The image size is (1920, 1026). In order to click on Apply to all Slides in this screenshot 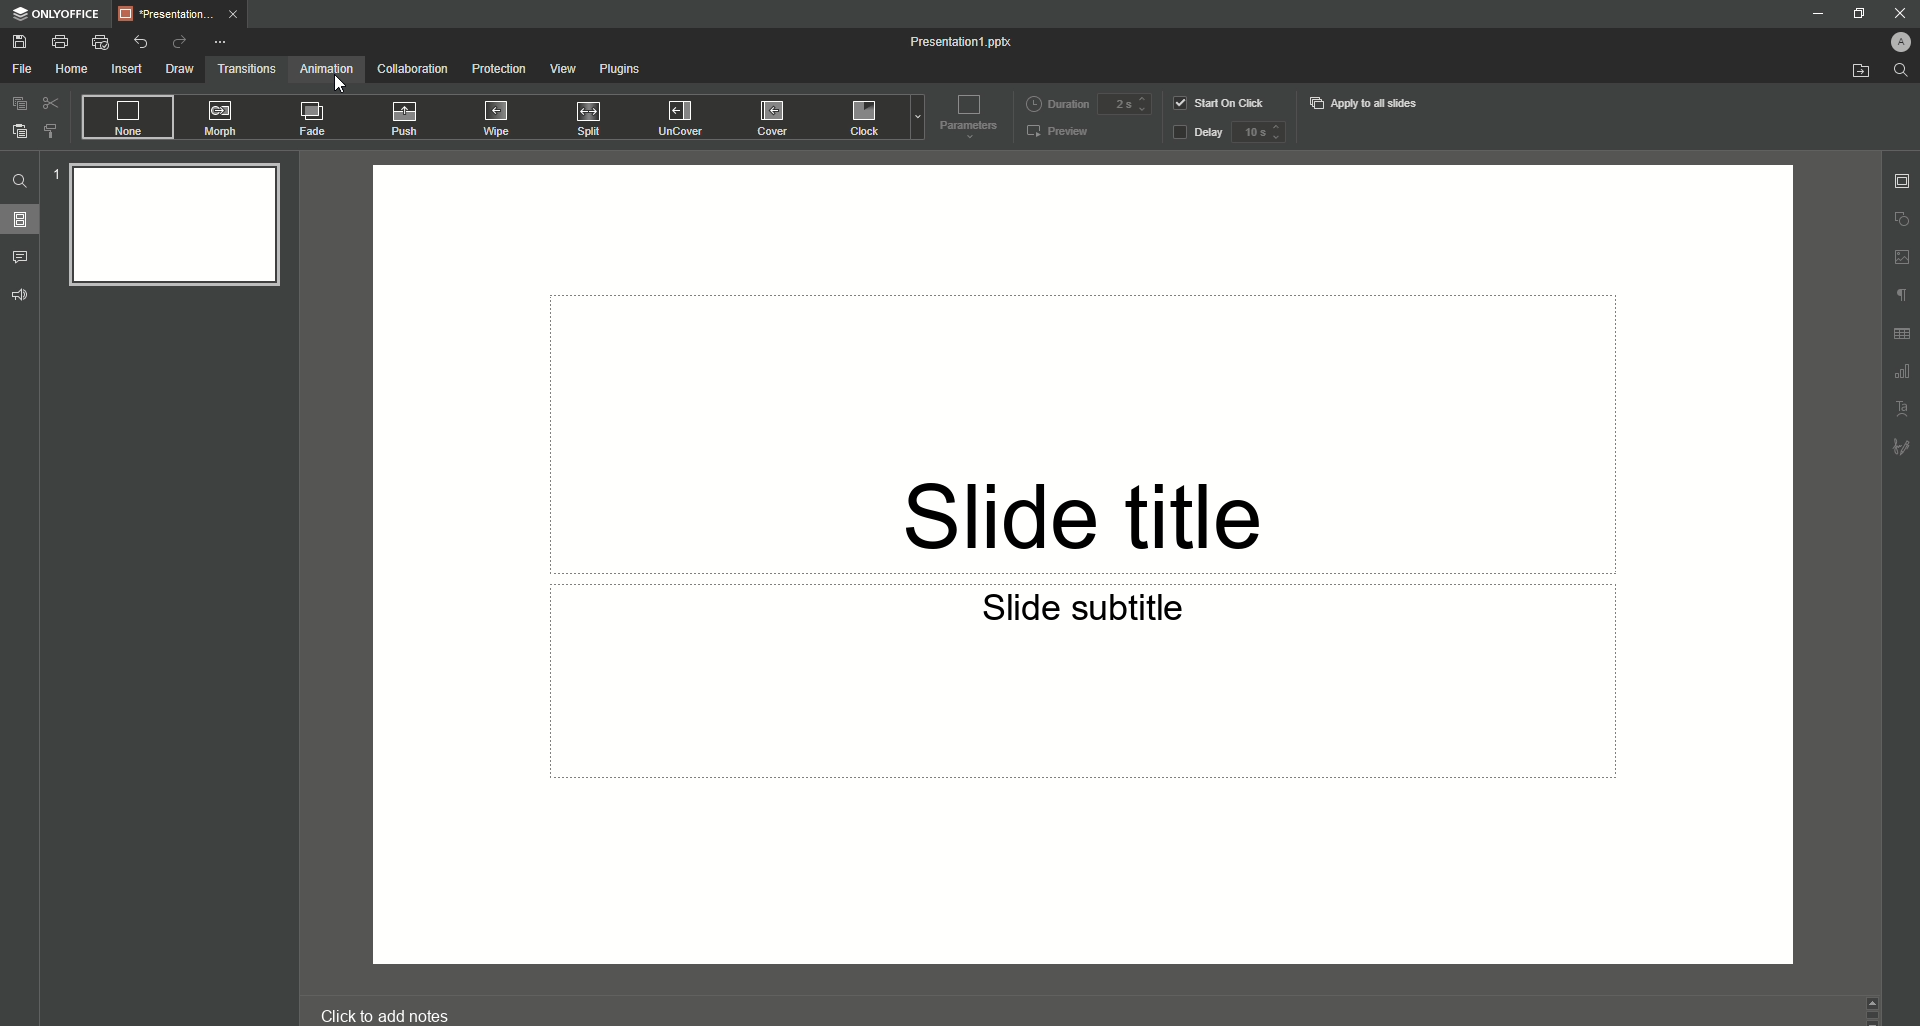, I will do `click(1368, 105)`.